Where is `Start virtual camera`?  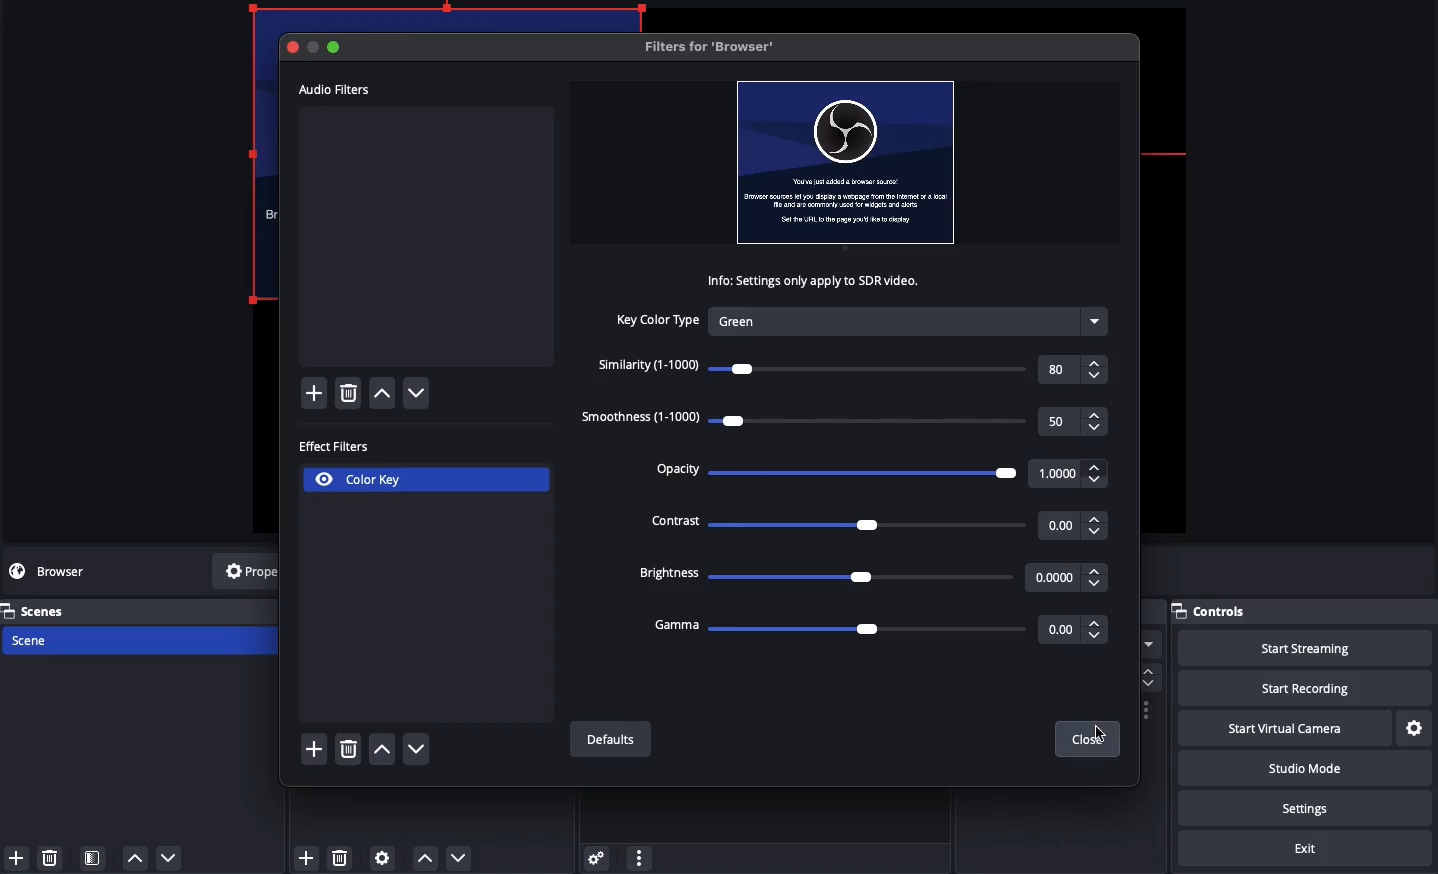
Start virtual camera is located at coordinates (1282, 729).